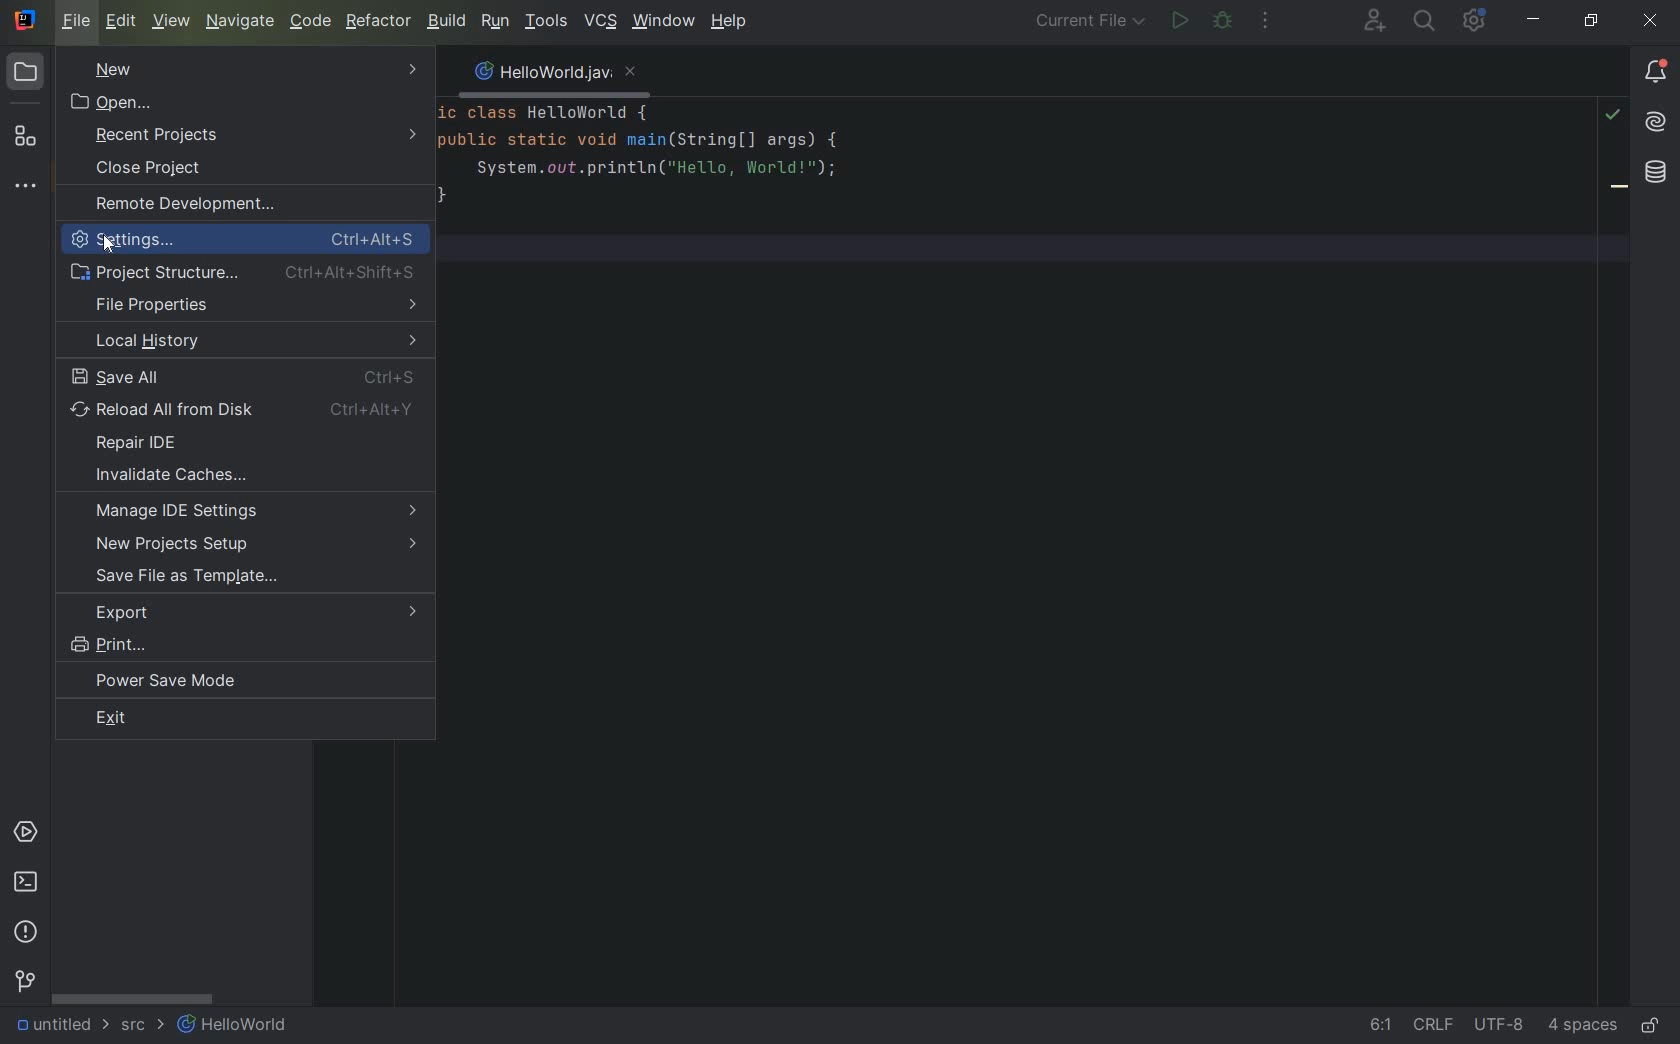 This screenshot has width=1680, height=1044. I want to click on repair IDE, so click(245, 443).